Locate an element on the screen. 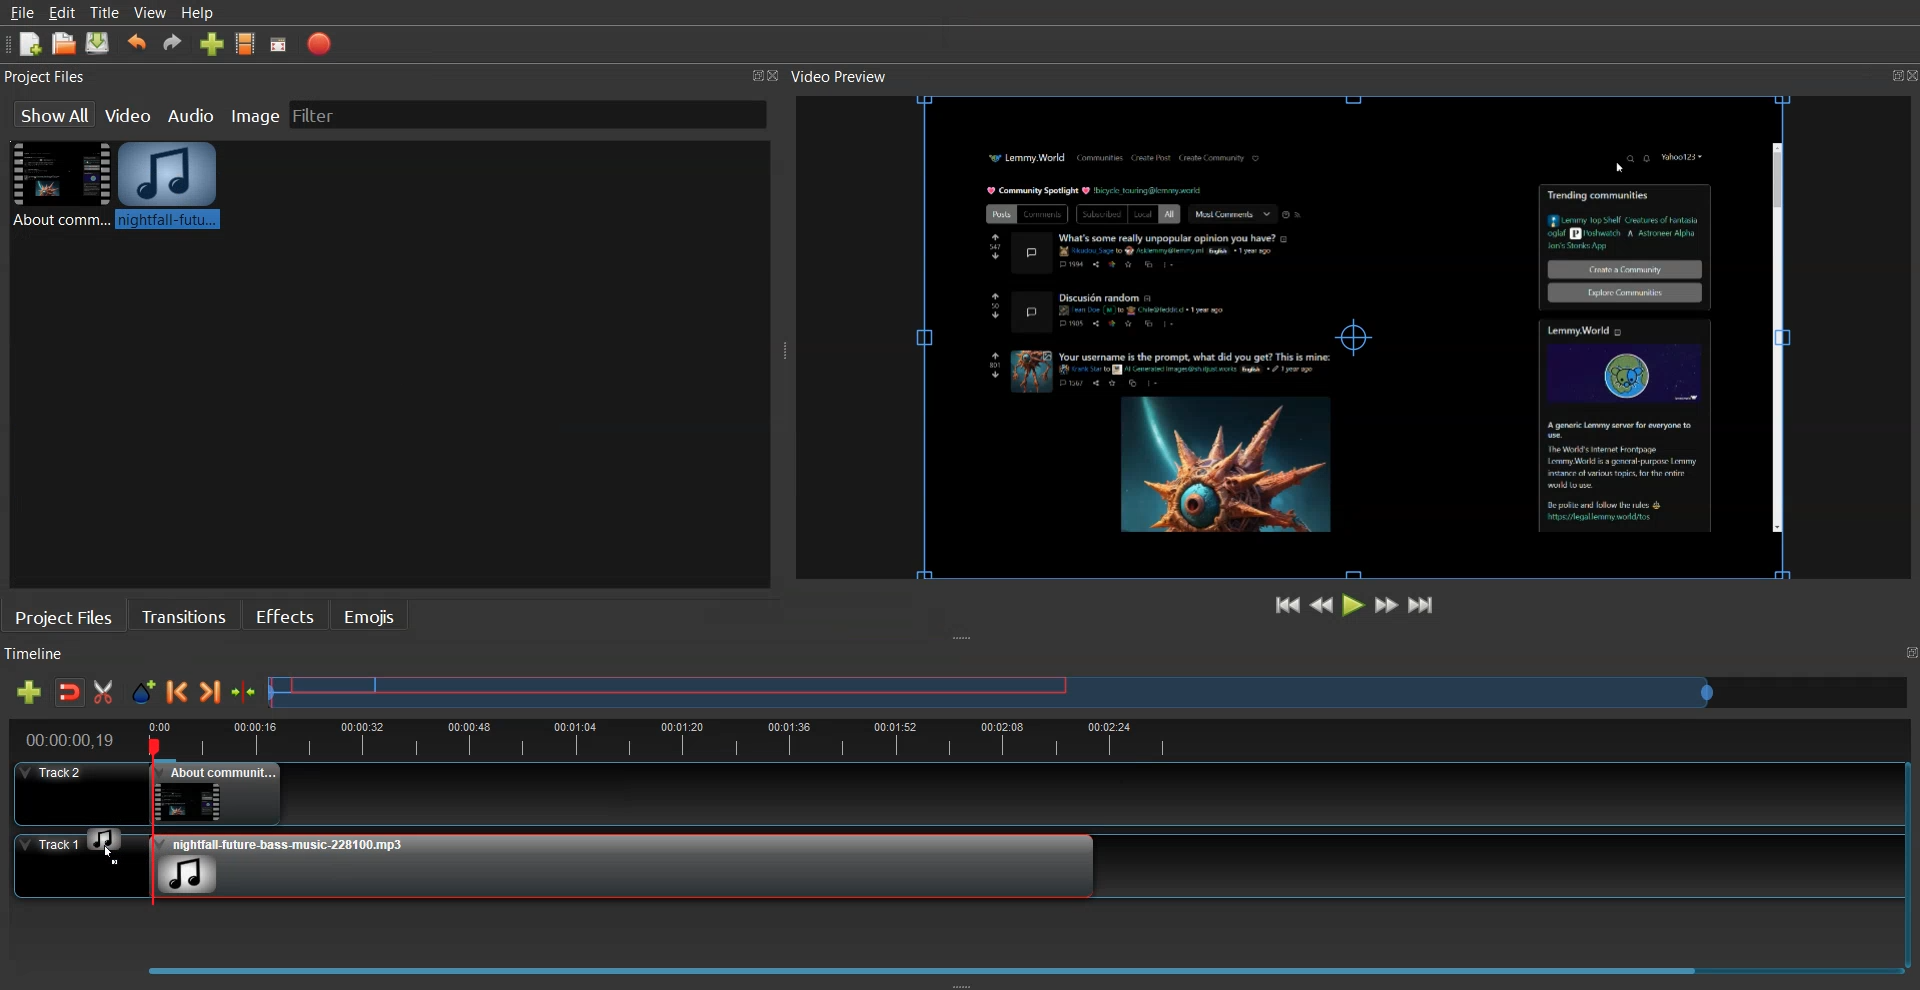  Redo is located at coordinates (173, 42).